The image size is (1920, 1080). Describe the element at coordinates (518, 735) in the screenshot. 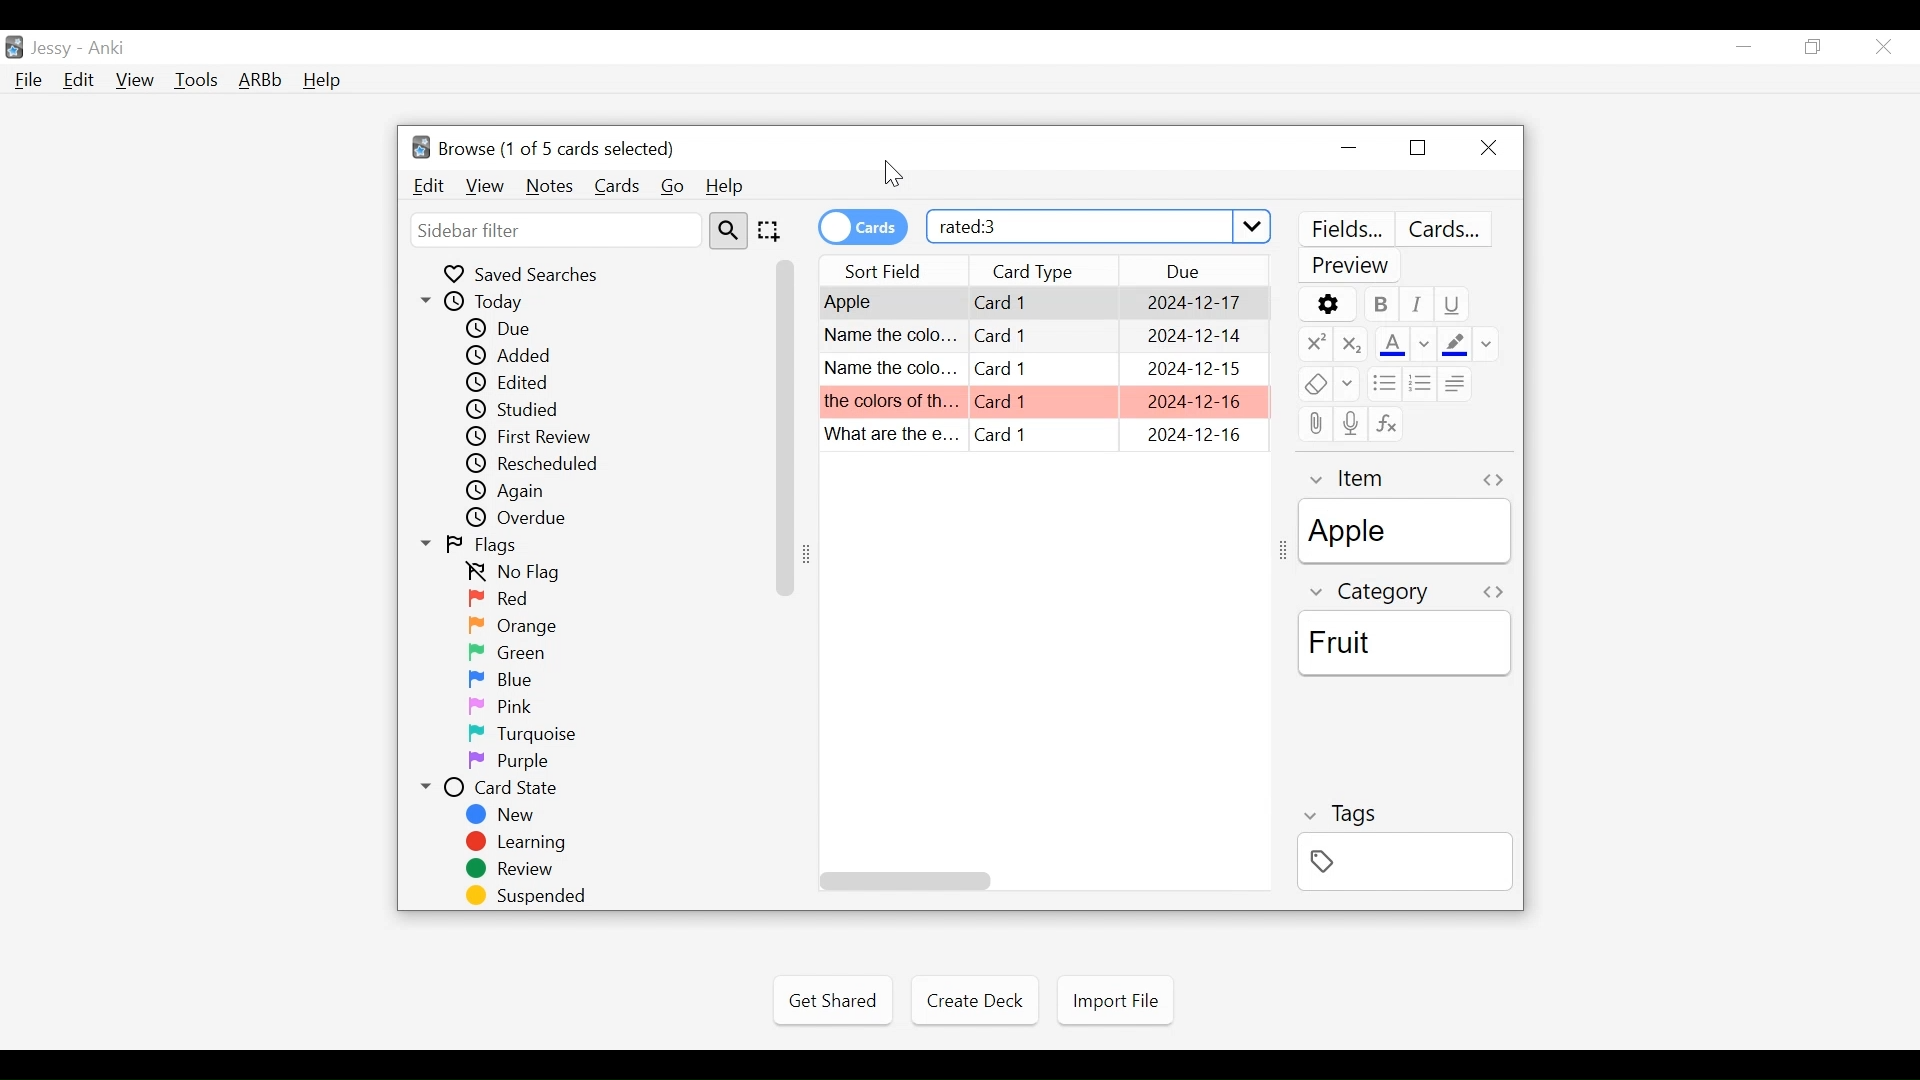

I see `Turquoise` at that location.